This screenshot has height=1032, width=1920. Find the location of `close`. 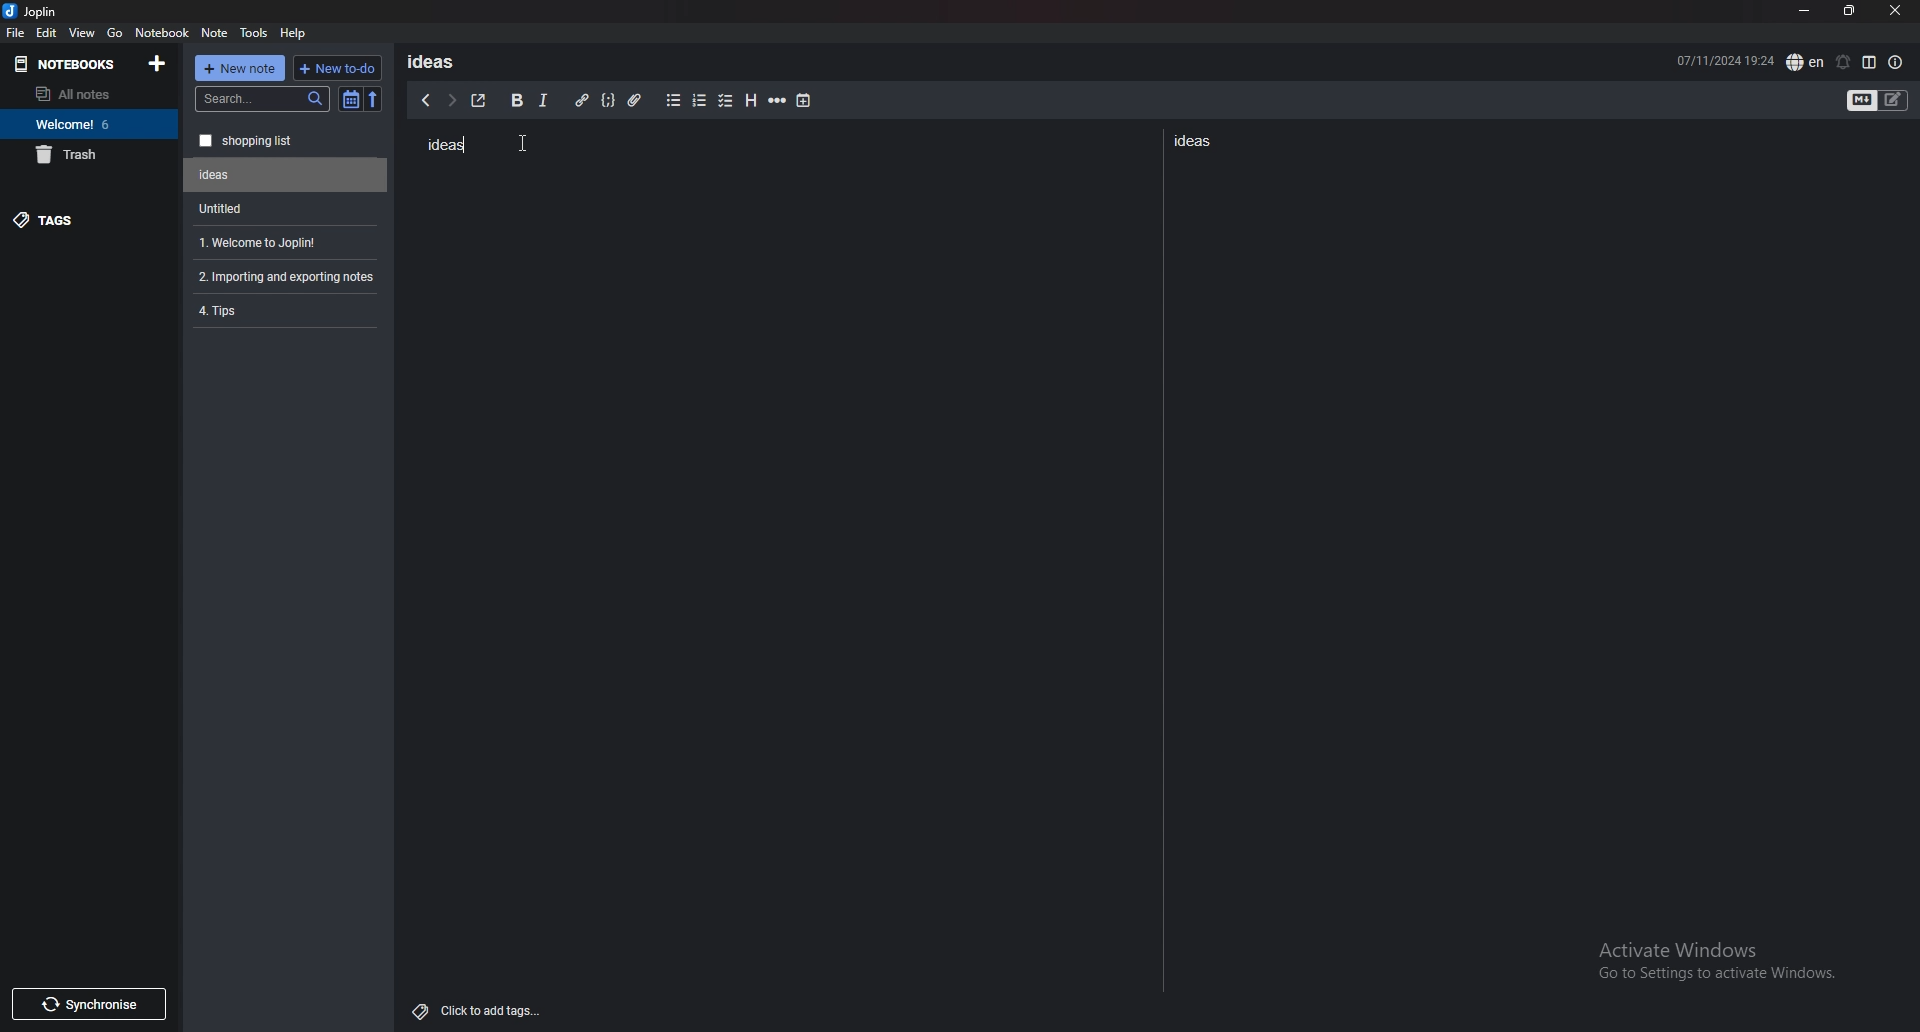

close is located at coordinates (1894, 11).